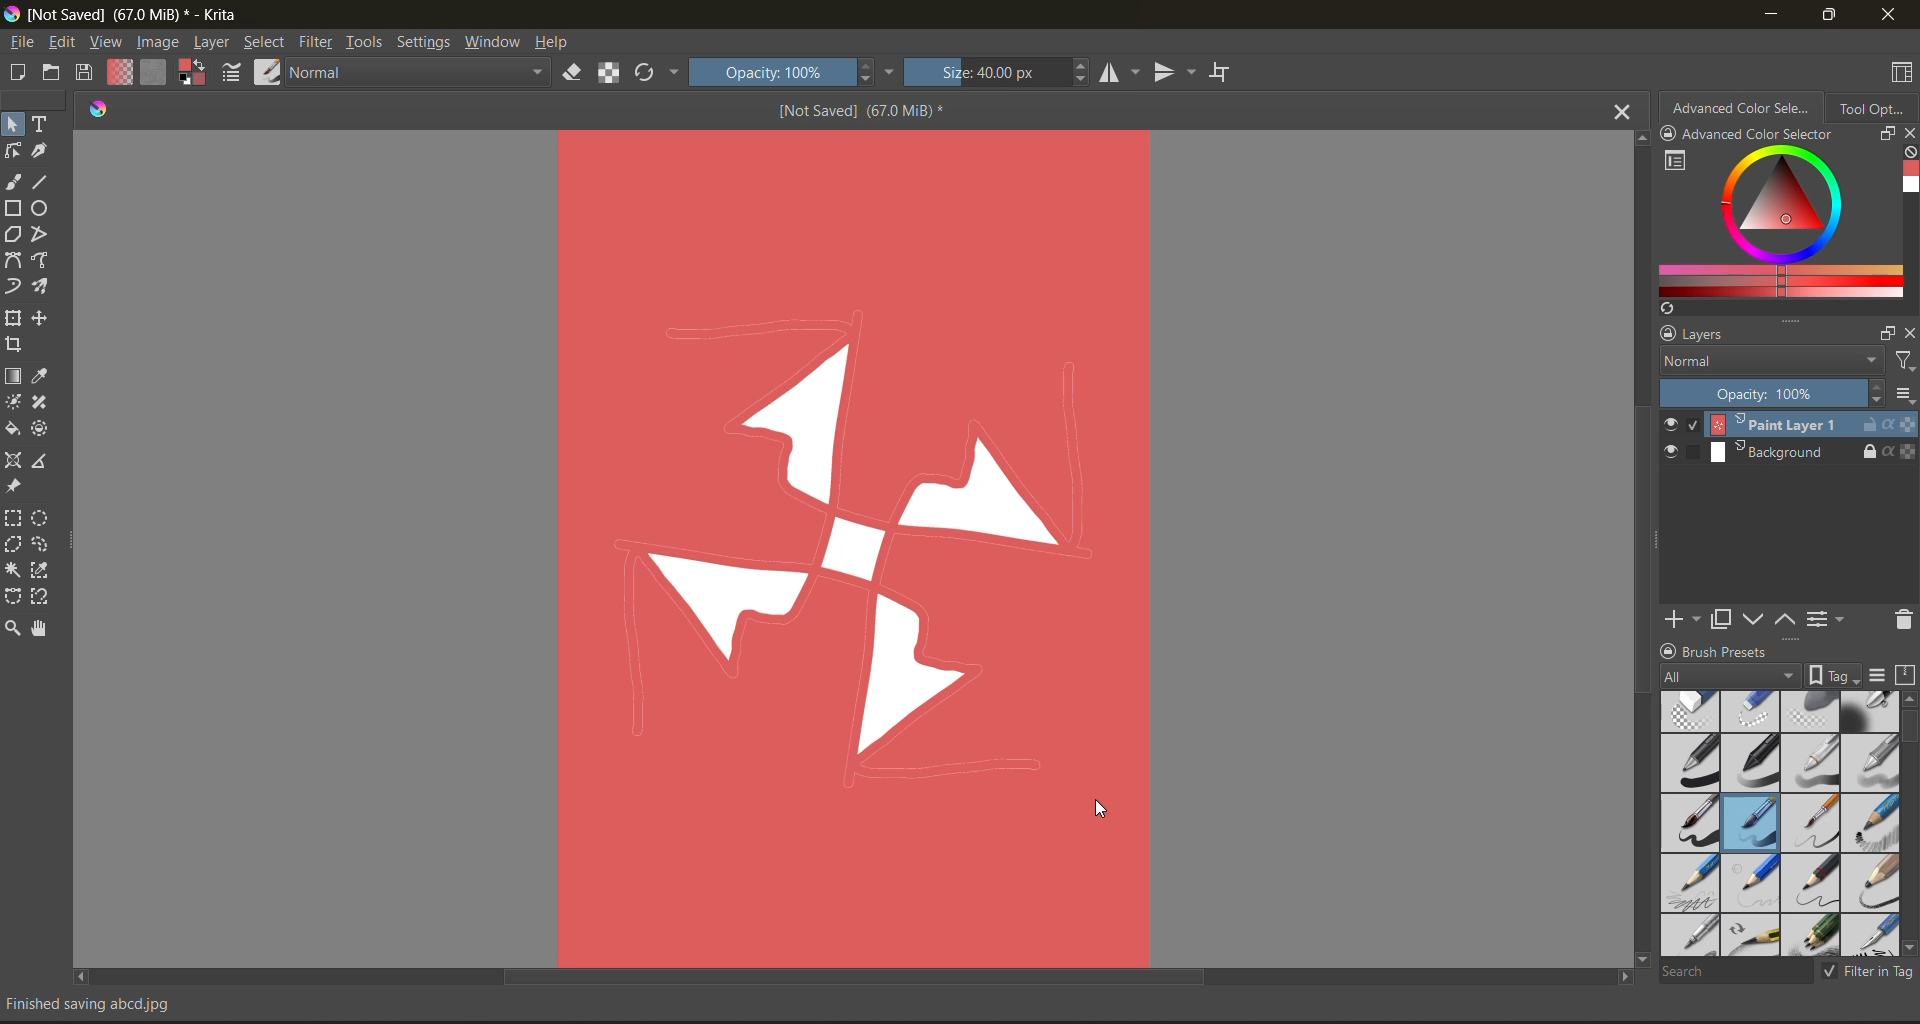 Image resolution: width=1920 pixels, height=1024 pixels. I want to click on help, so click(558, 45).